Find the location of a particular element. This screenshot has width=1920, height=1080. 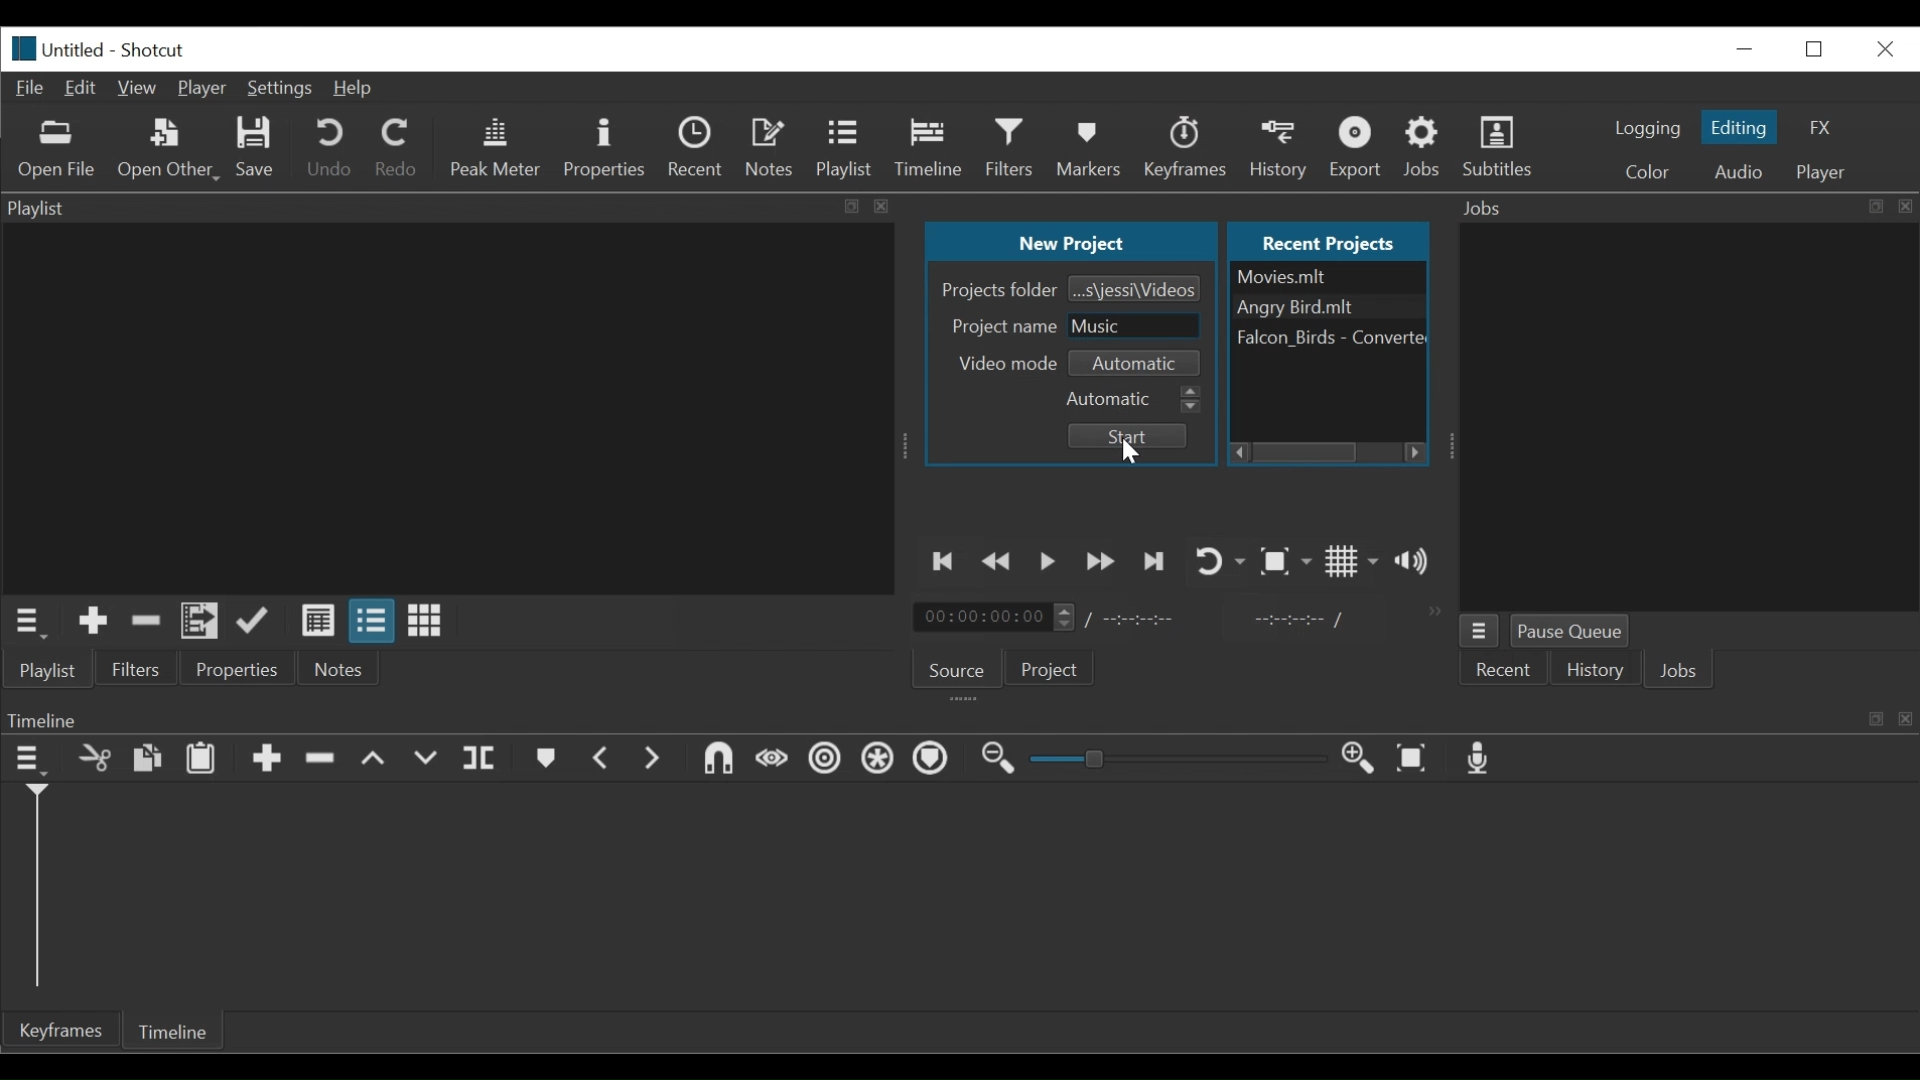

Play backward quickly is located at coordinates (998, 564).